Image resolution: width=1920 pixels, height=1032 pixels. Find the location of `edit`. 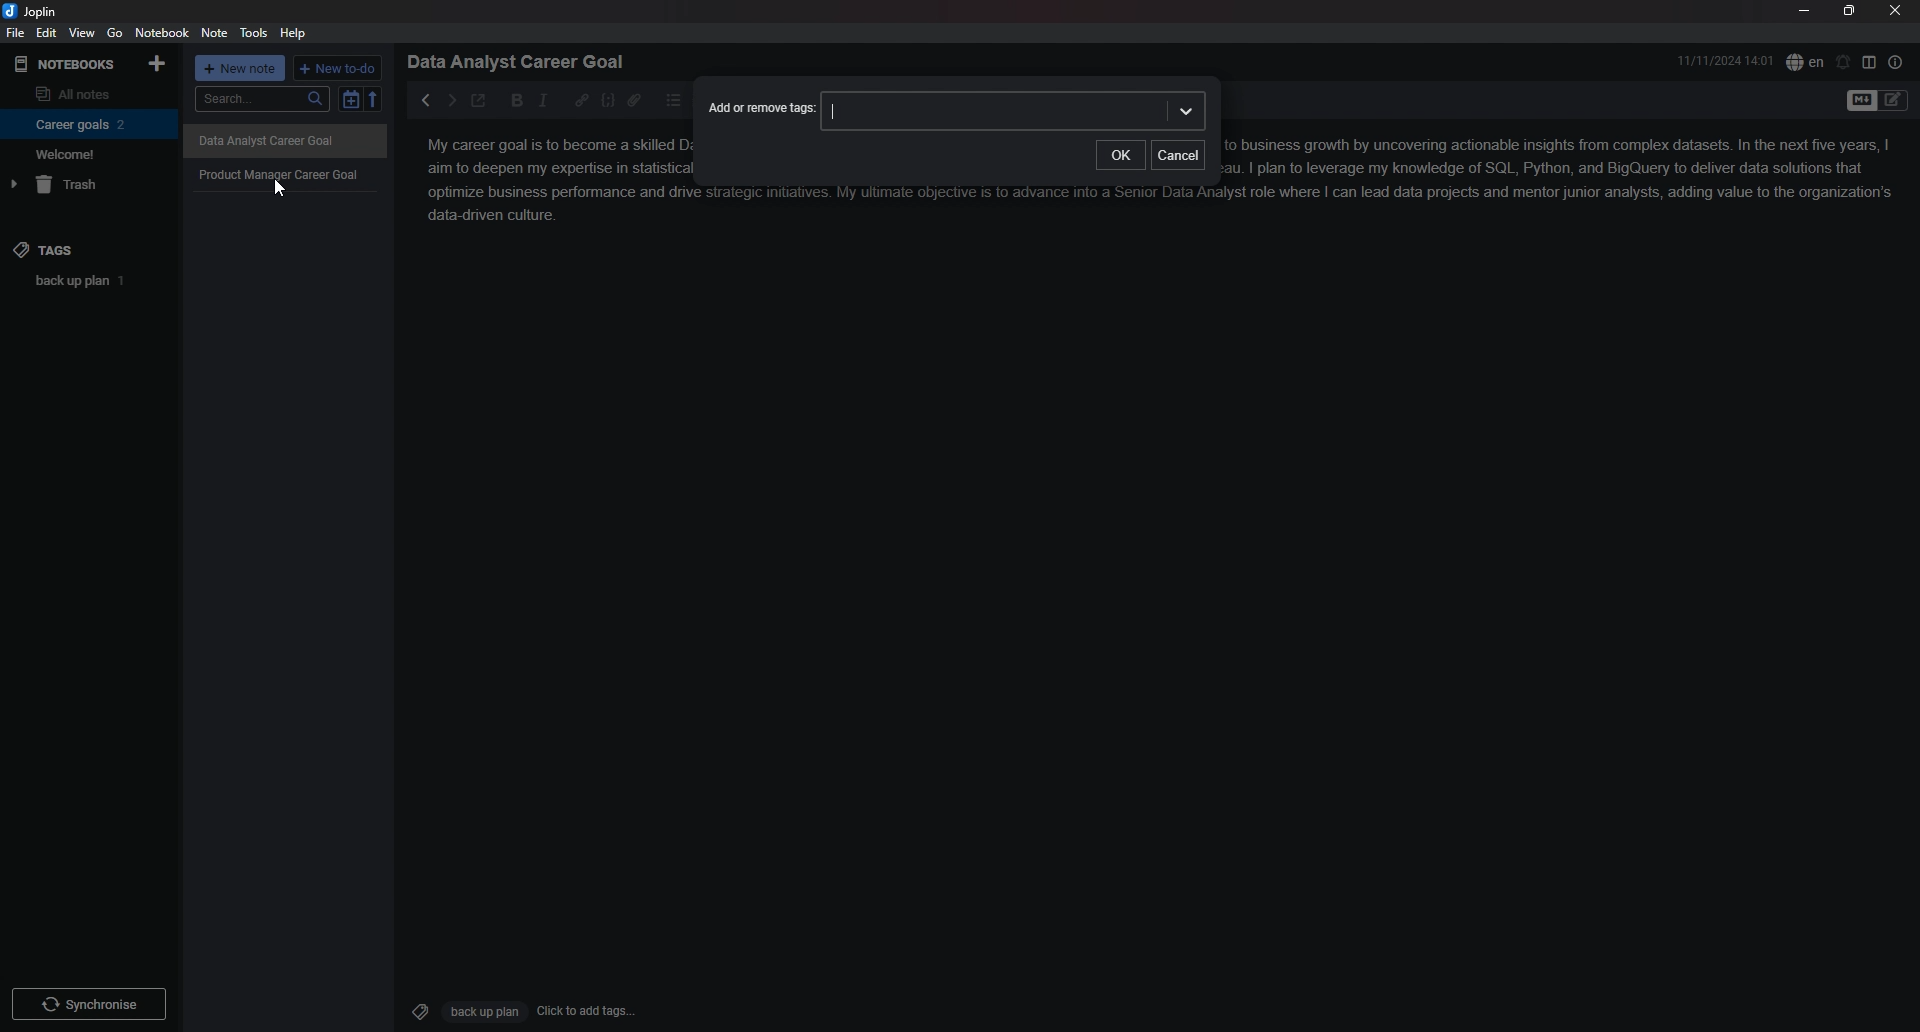

edit is located at coordinates (48, 32).